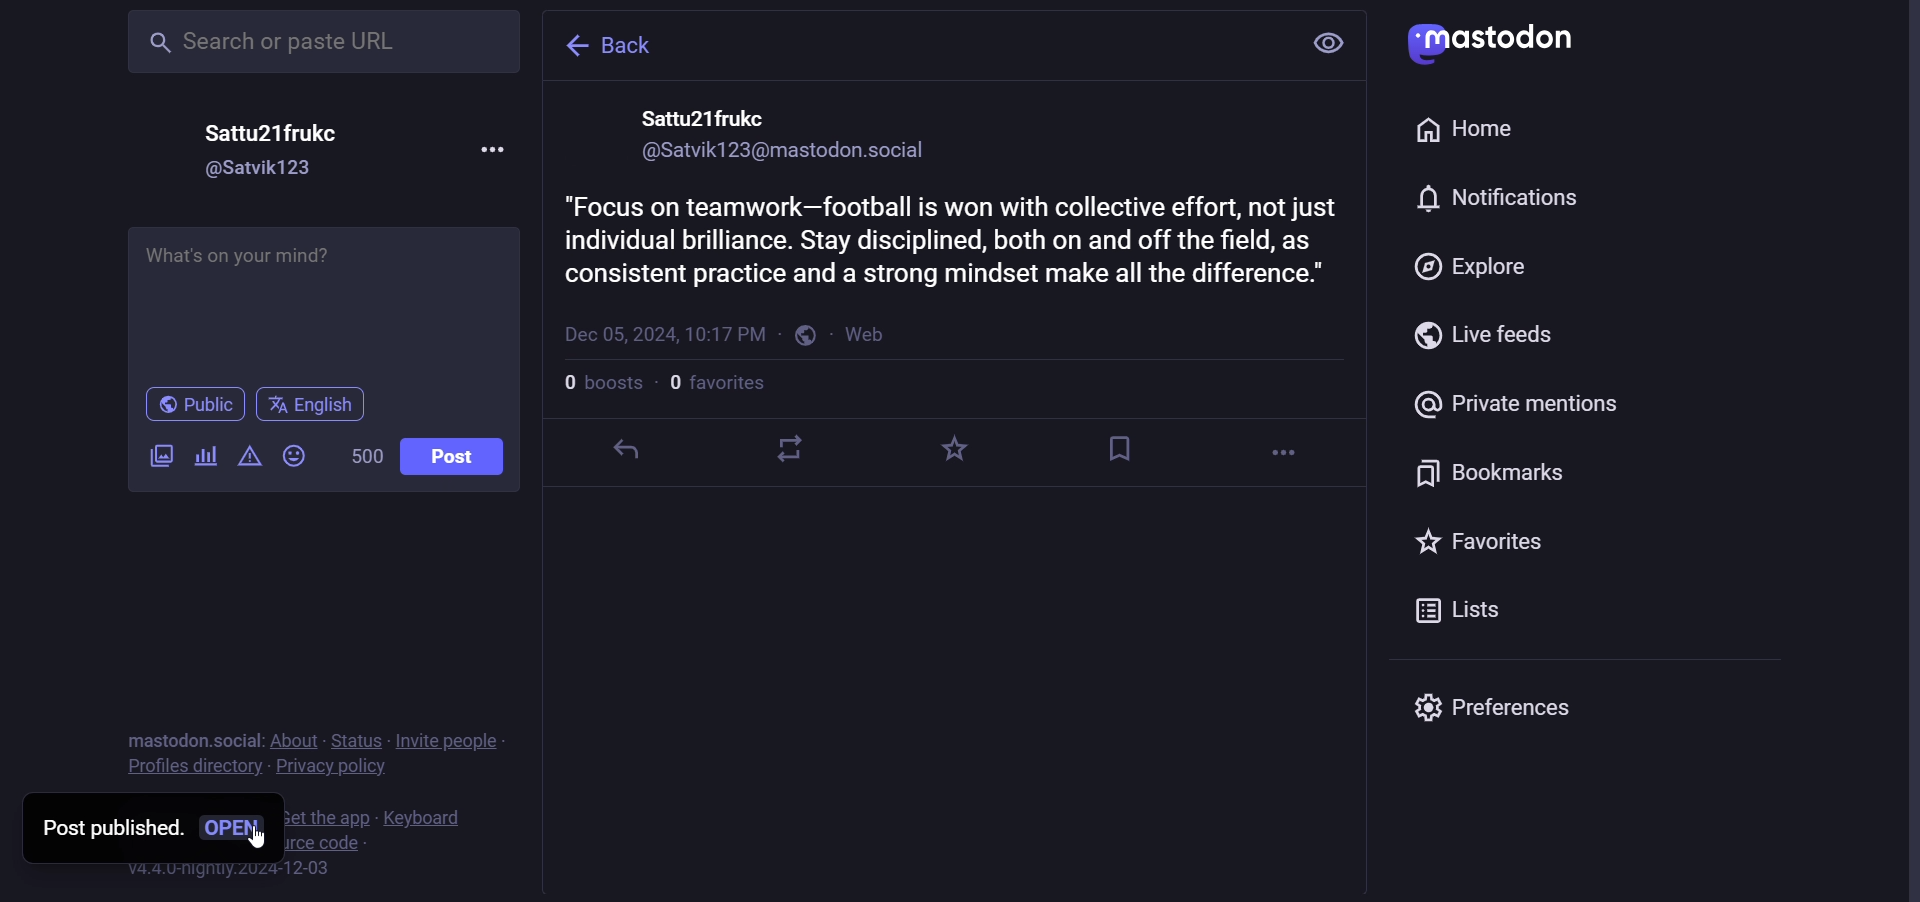  I want to click on number of boost, so click(600, 383).